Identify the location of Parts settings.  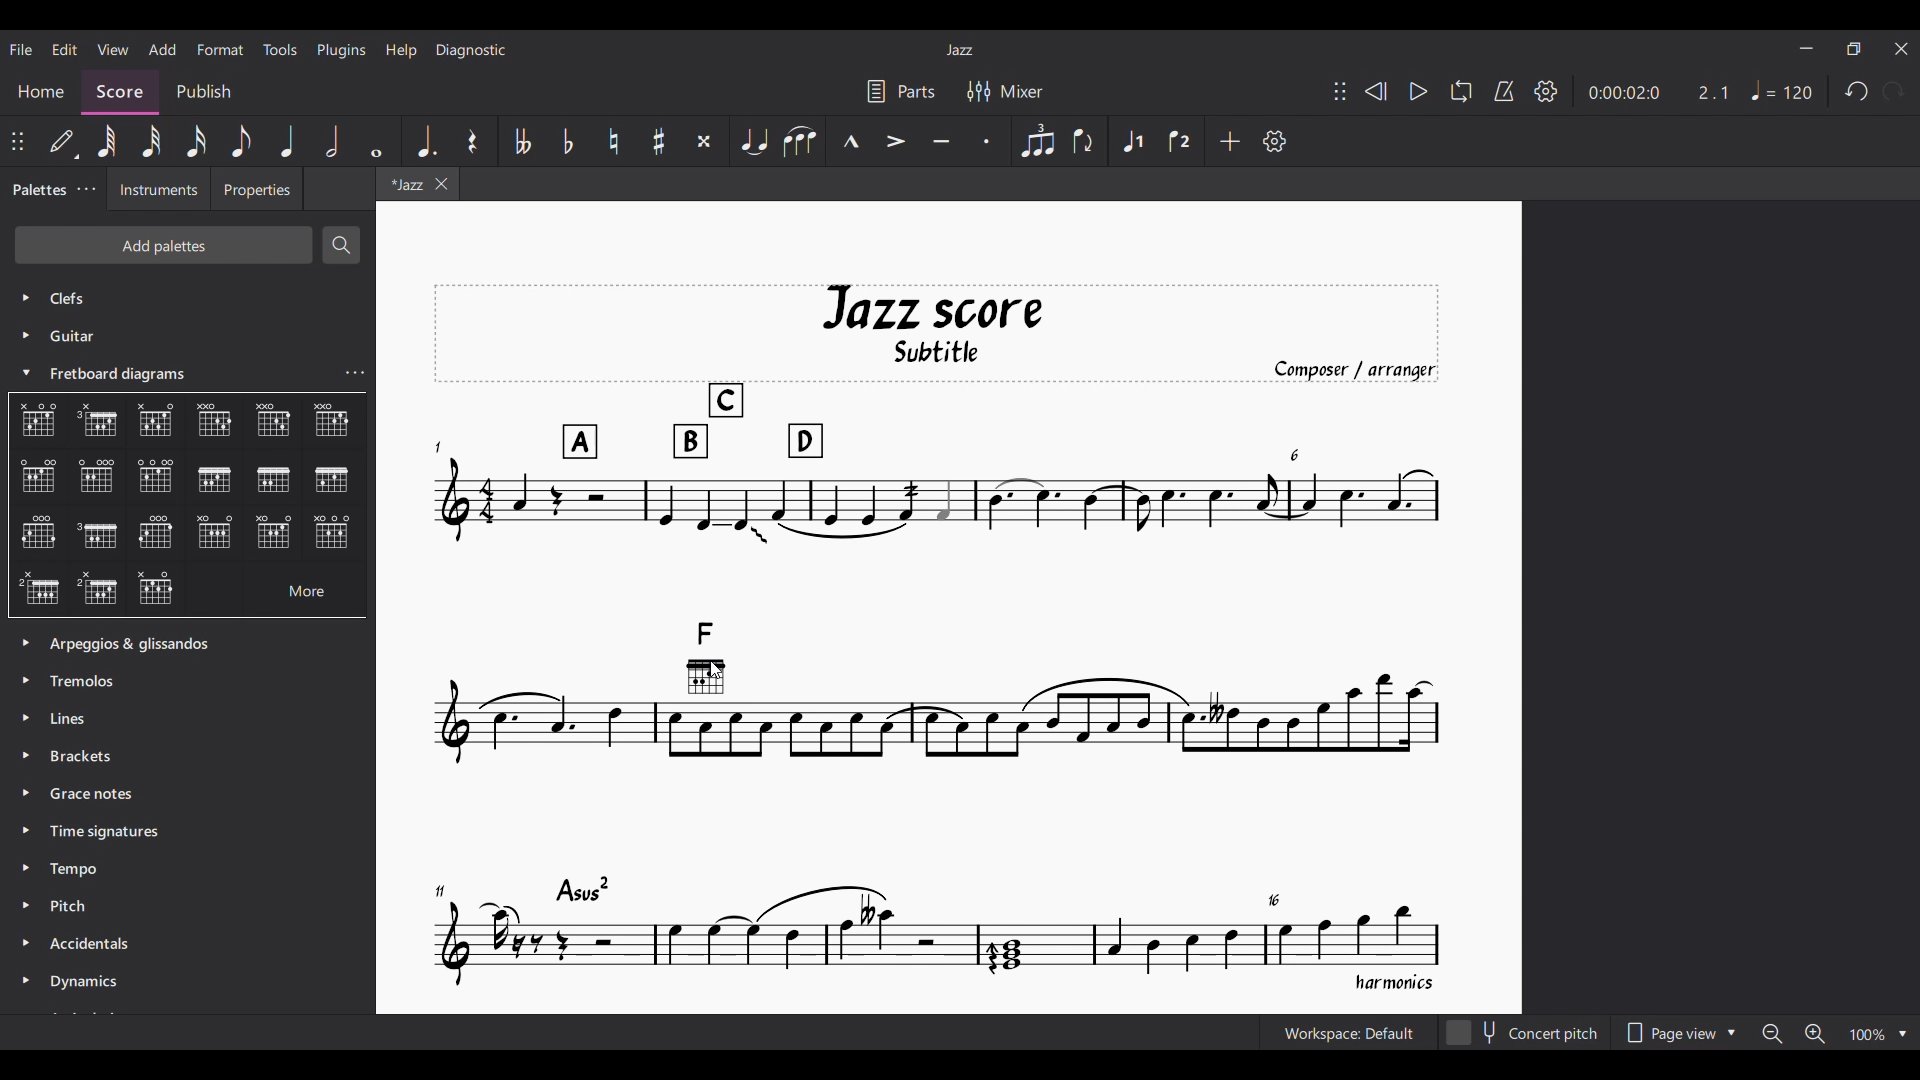
(901, 91).